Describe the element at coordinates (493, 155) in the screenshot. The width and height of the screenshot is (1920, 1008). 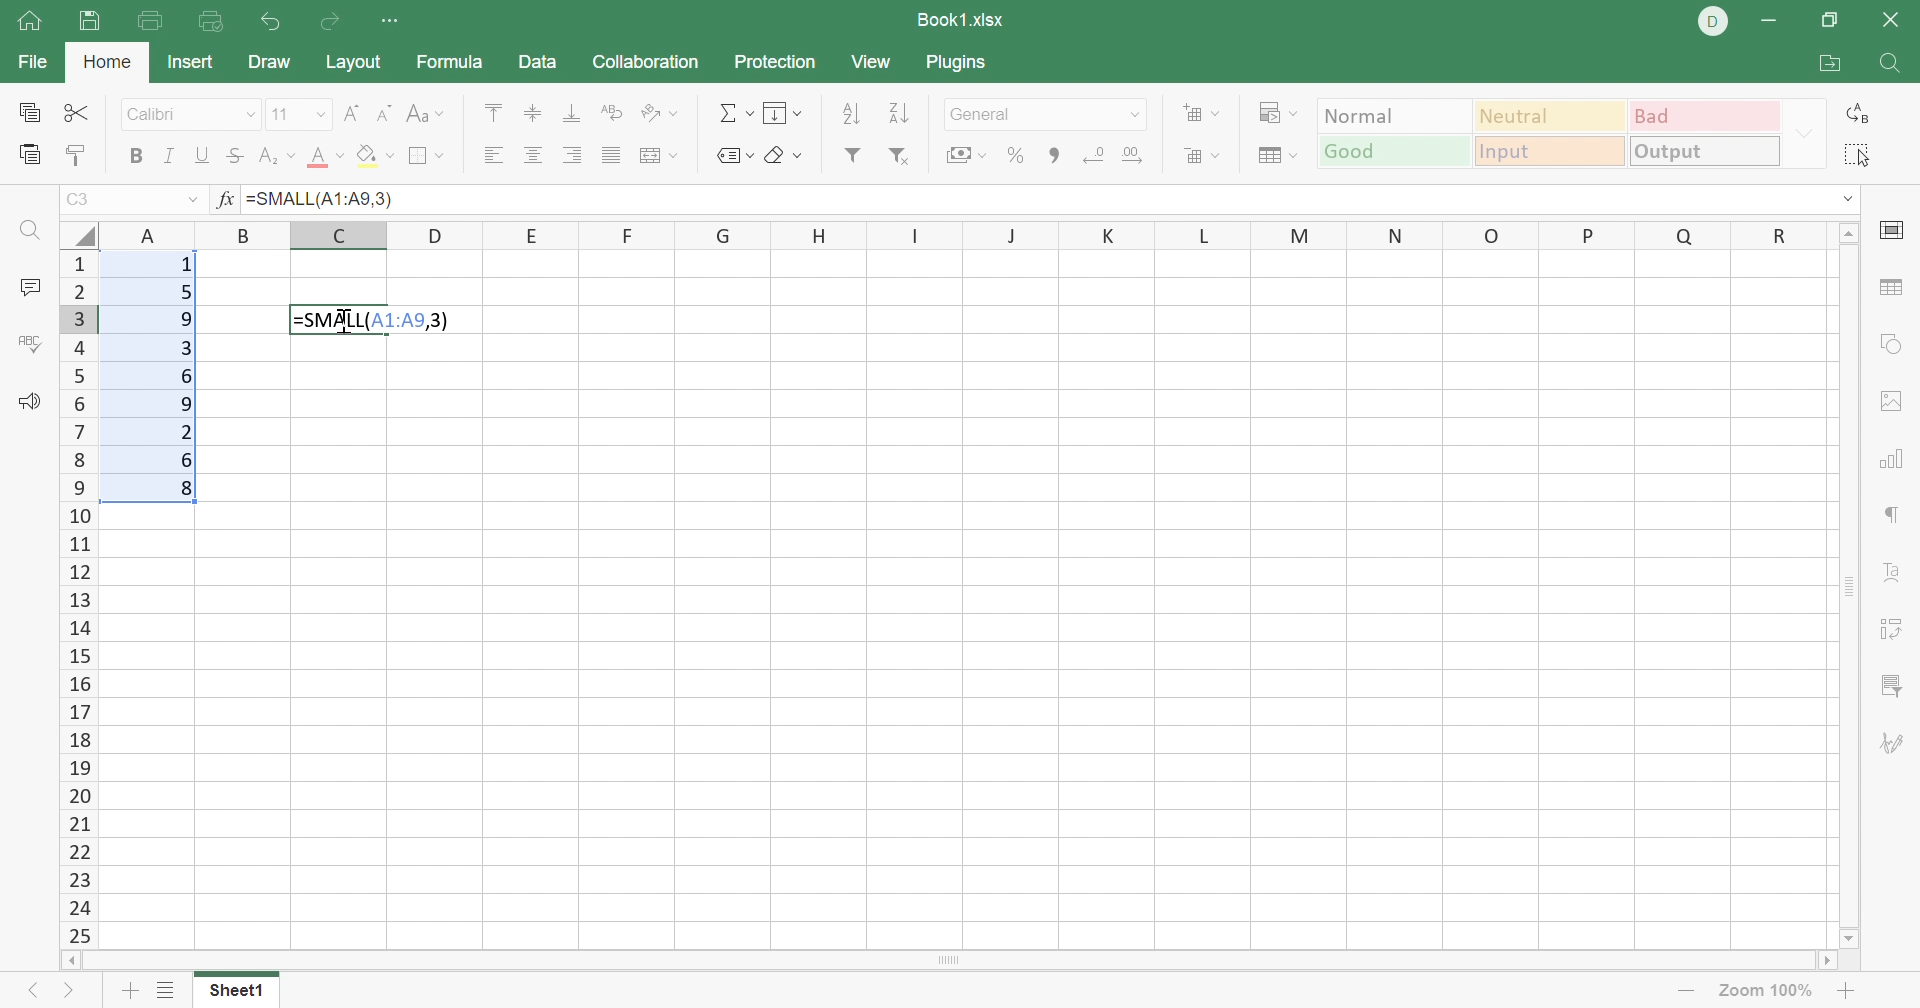
I see `Align left` at that location.